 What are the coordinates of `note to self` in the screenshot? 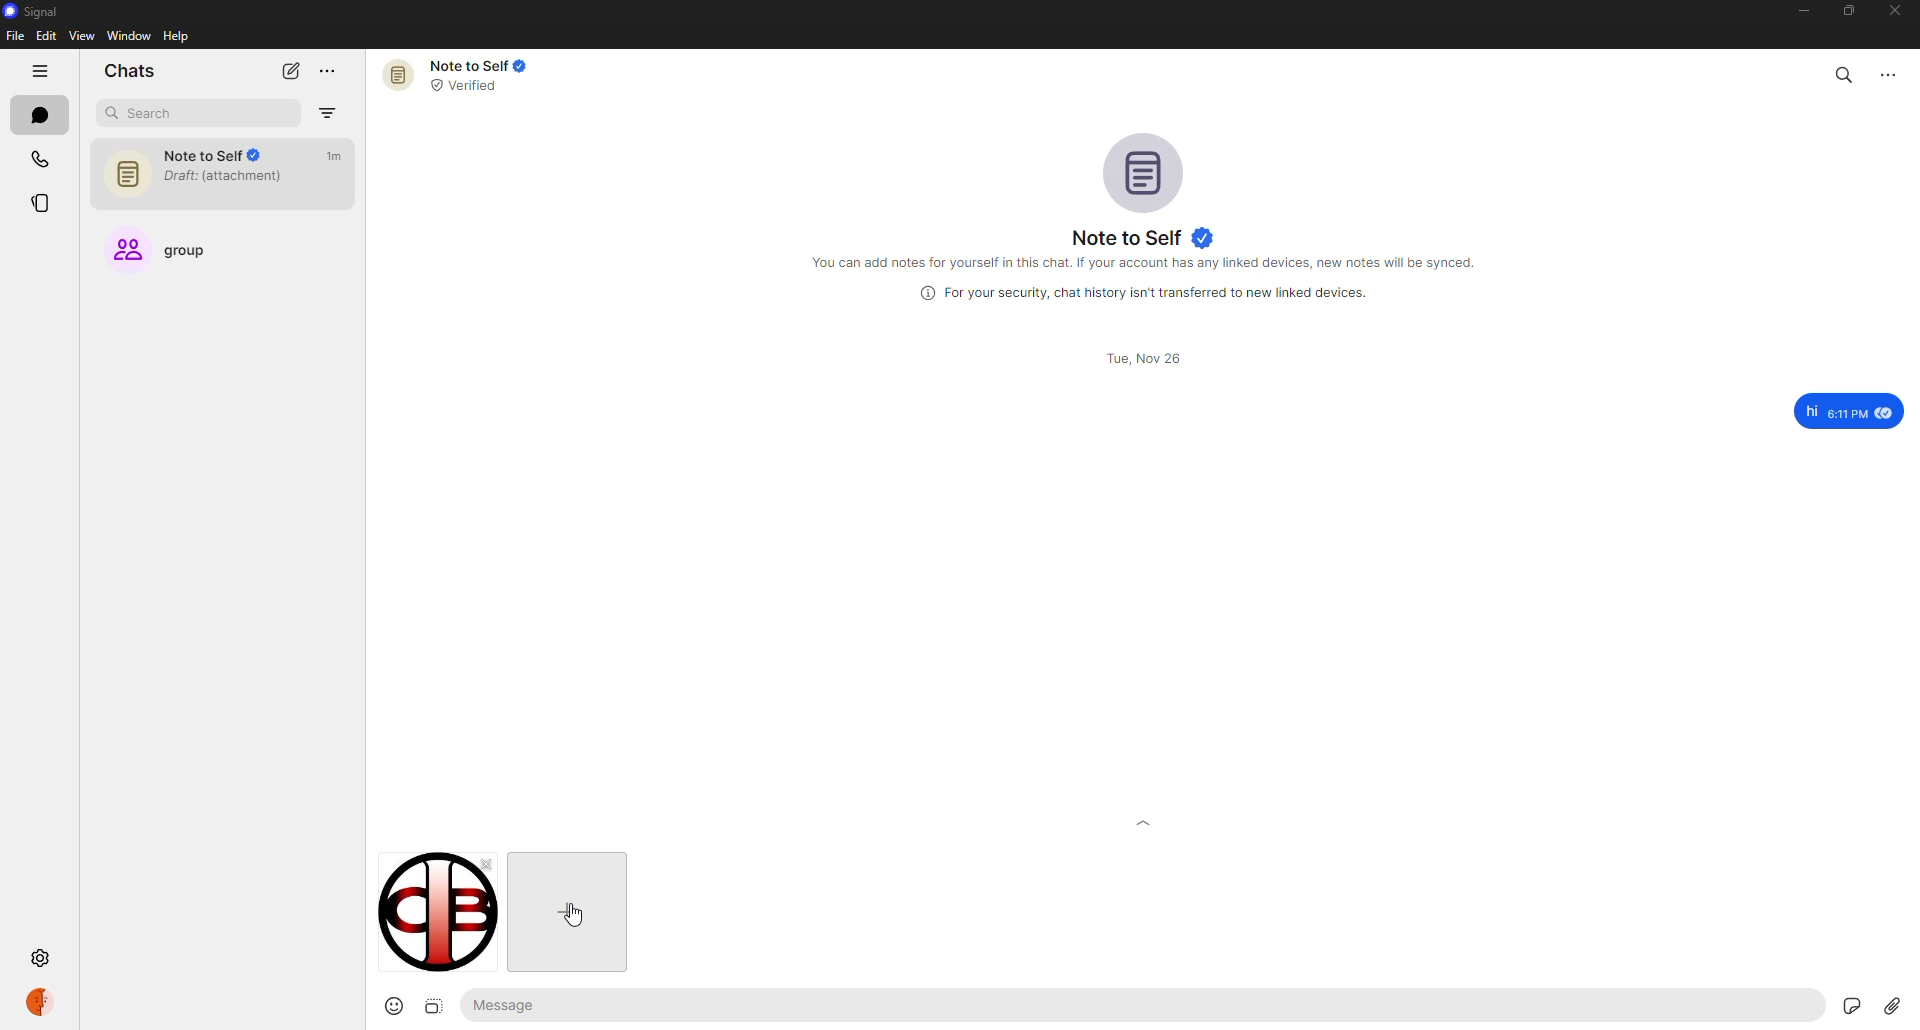 It's located at (219, 169).